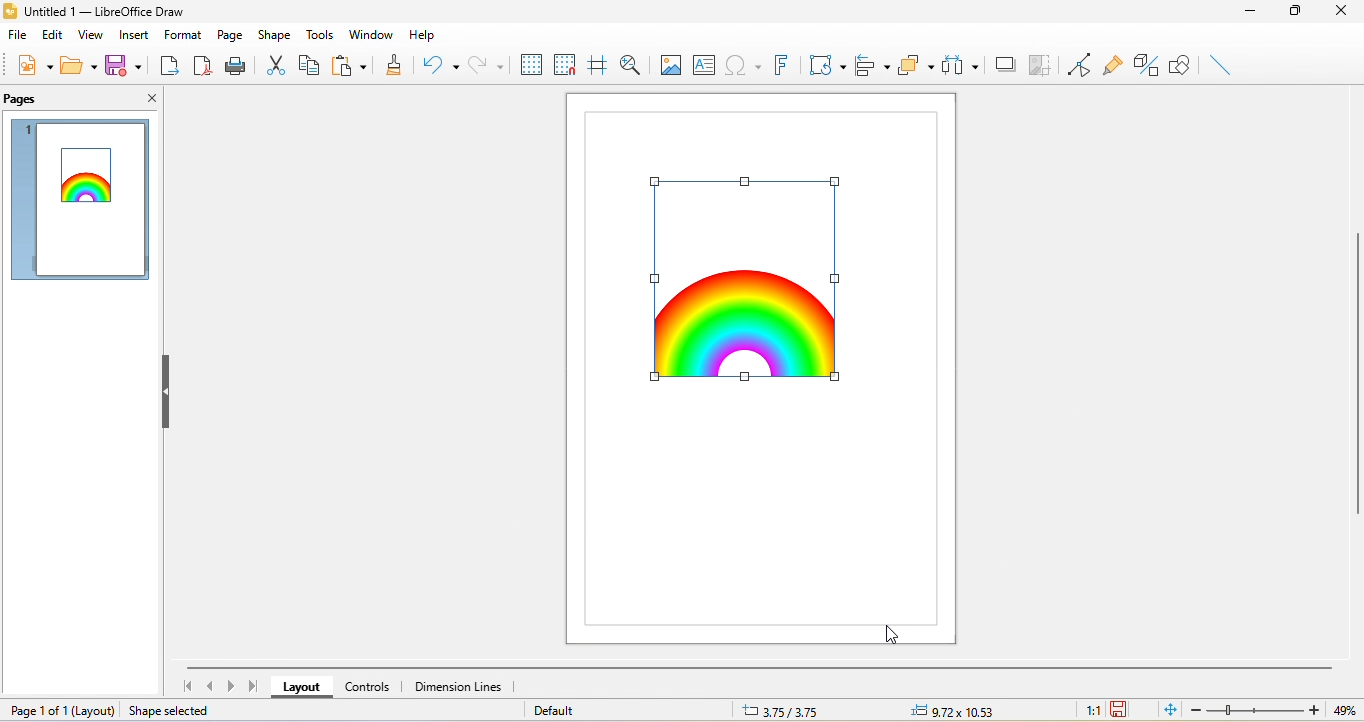 Image resolution: width=1364 pixels, height=722 pixels. I want to click on arrange, so click(918, 66).